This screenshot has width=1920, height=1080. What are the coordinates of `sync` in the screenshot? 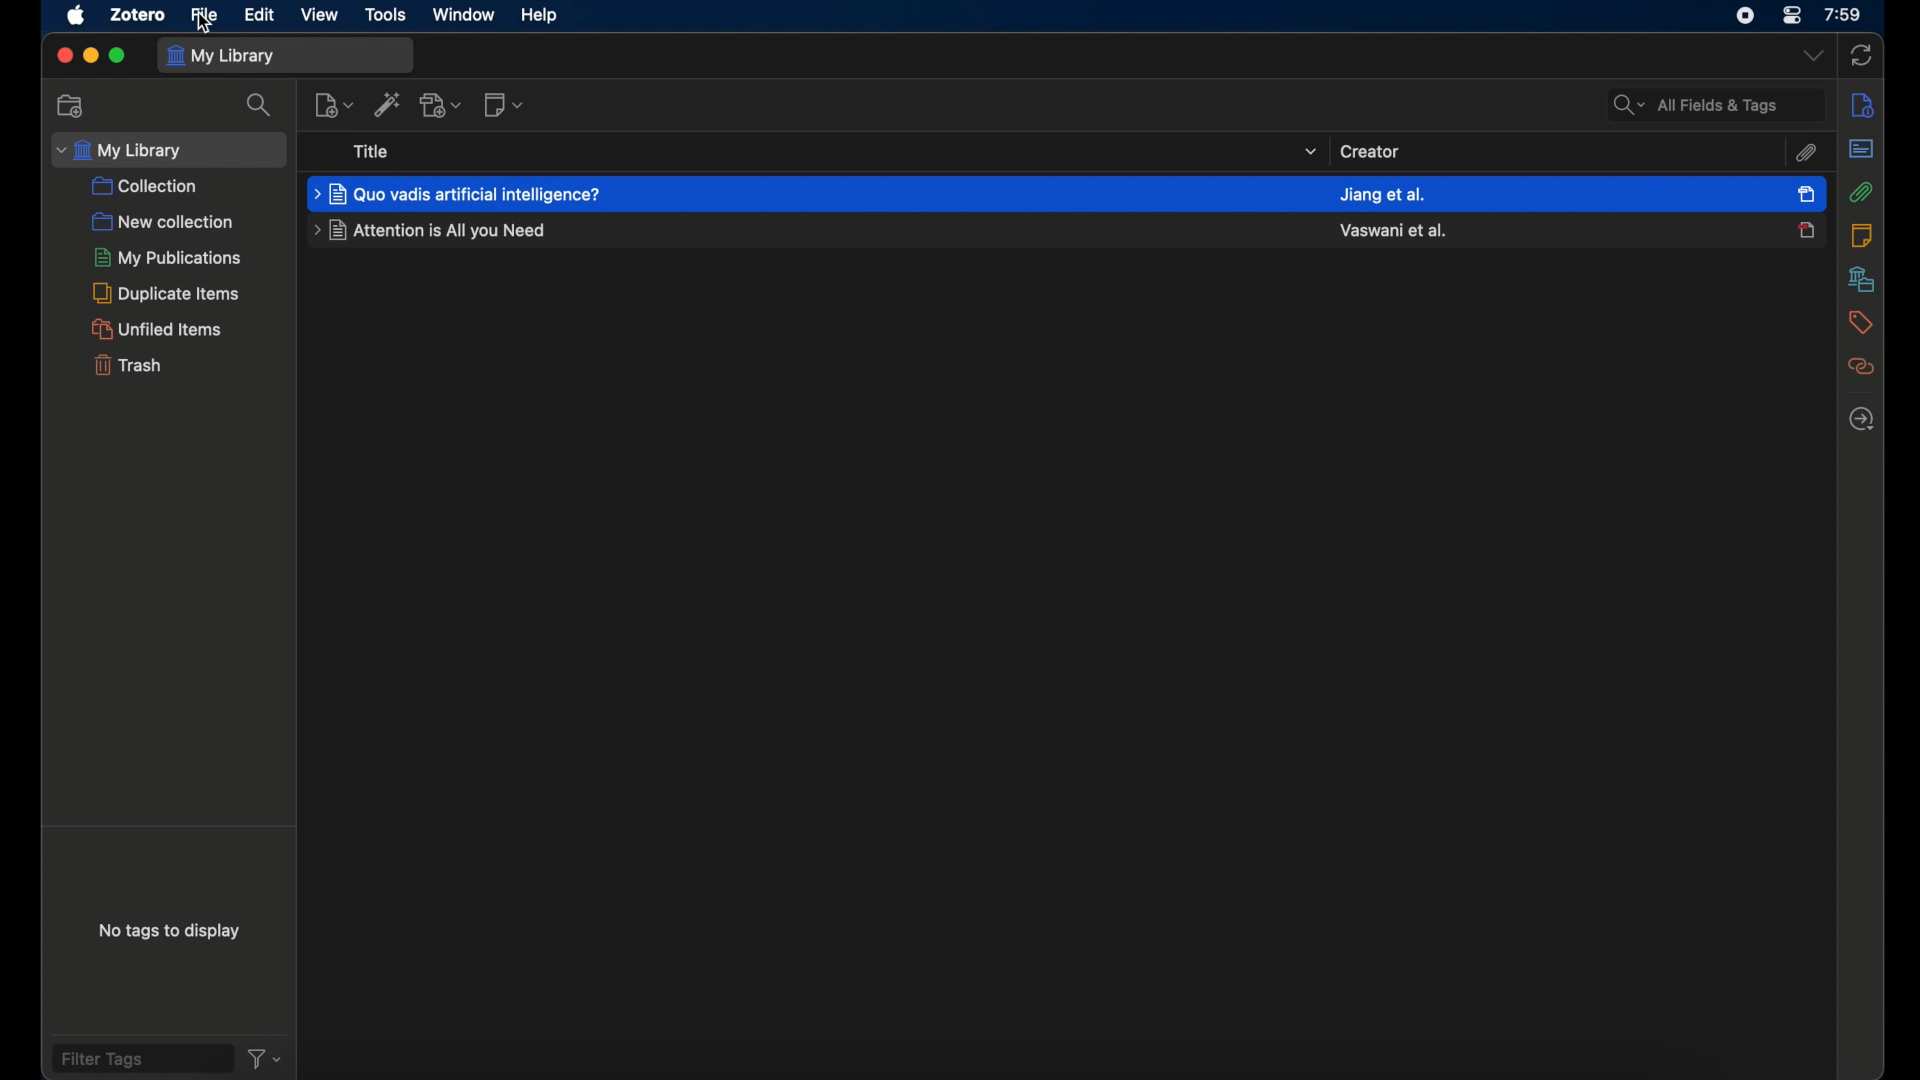 It's located at (1862, 53).